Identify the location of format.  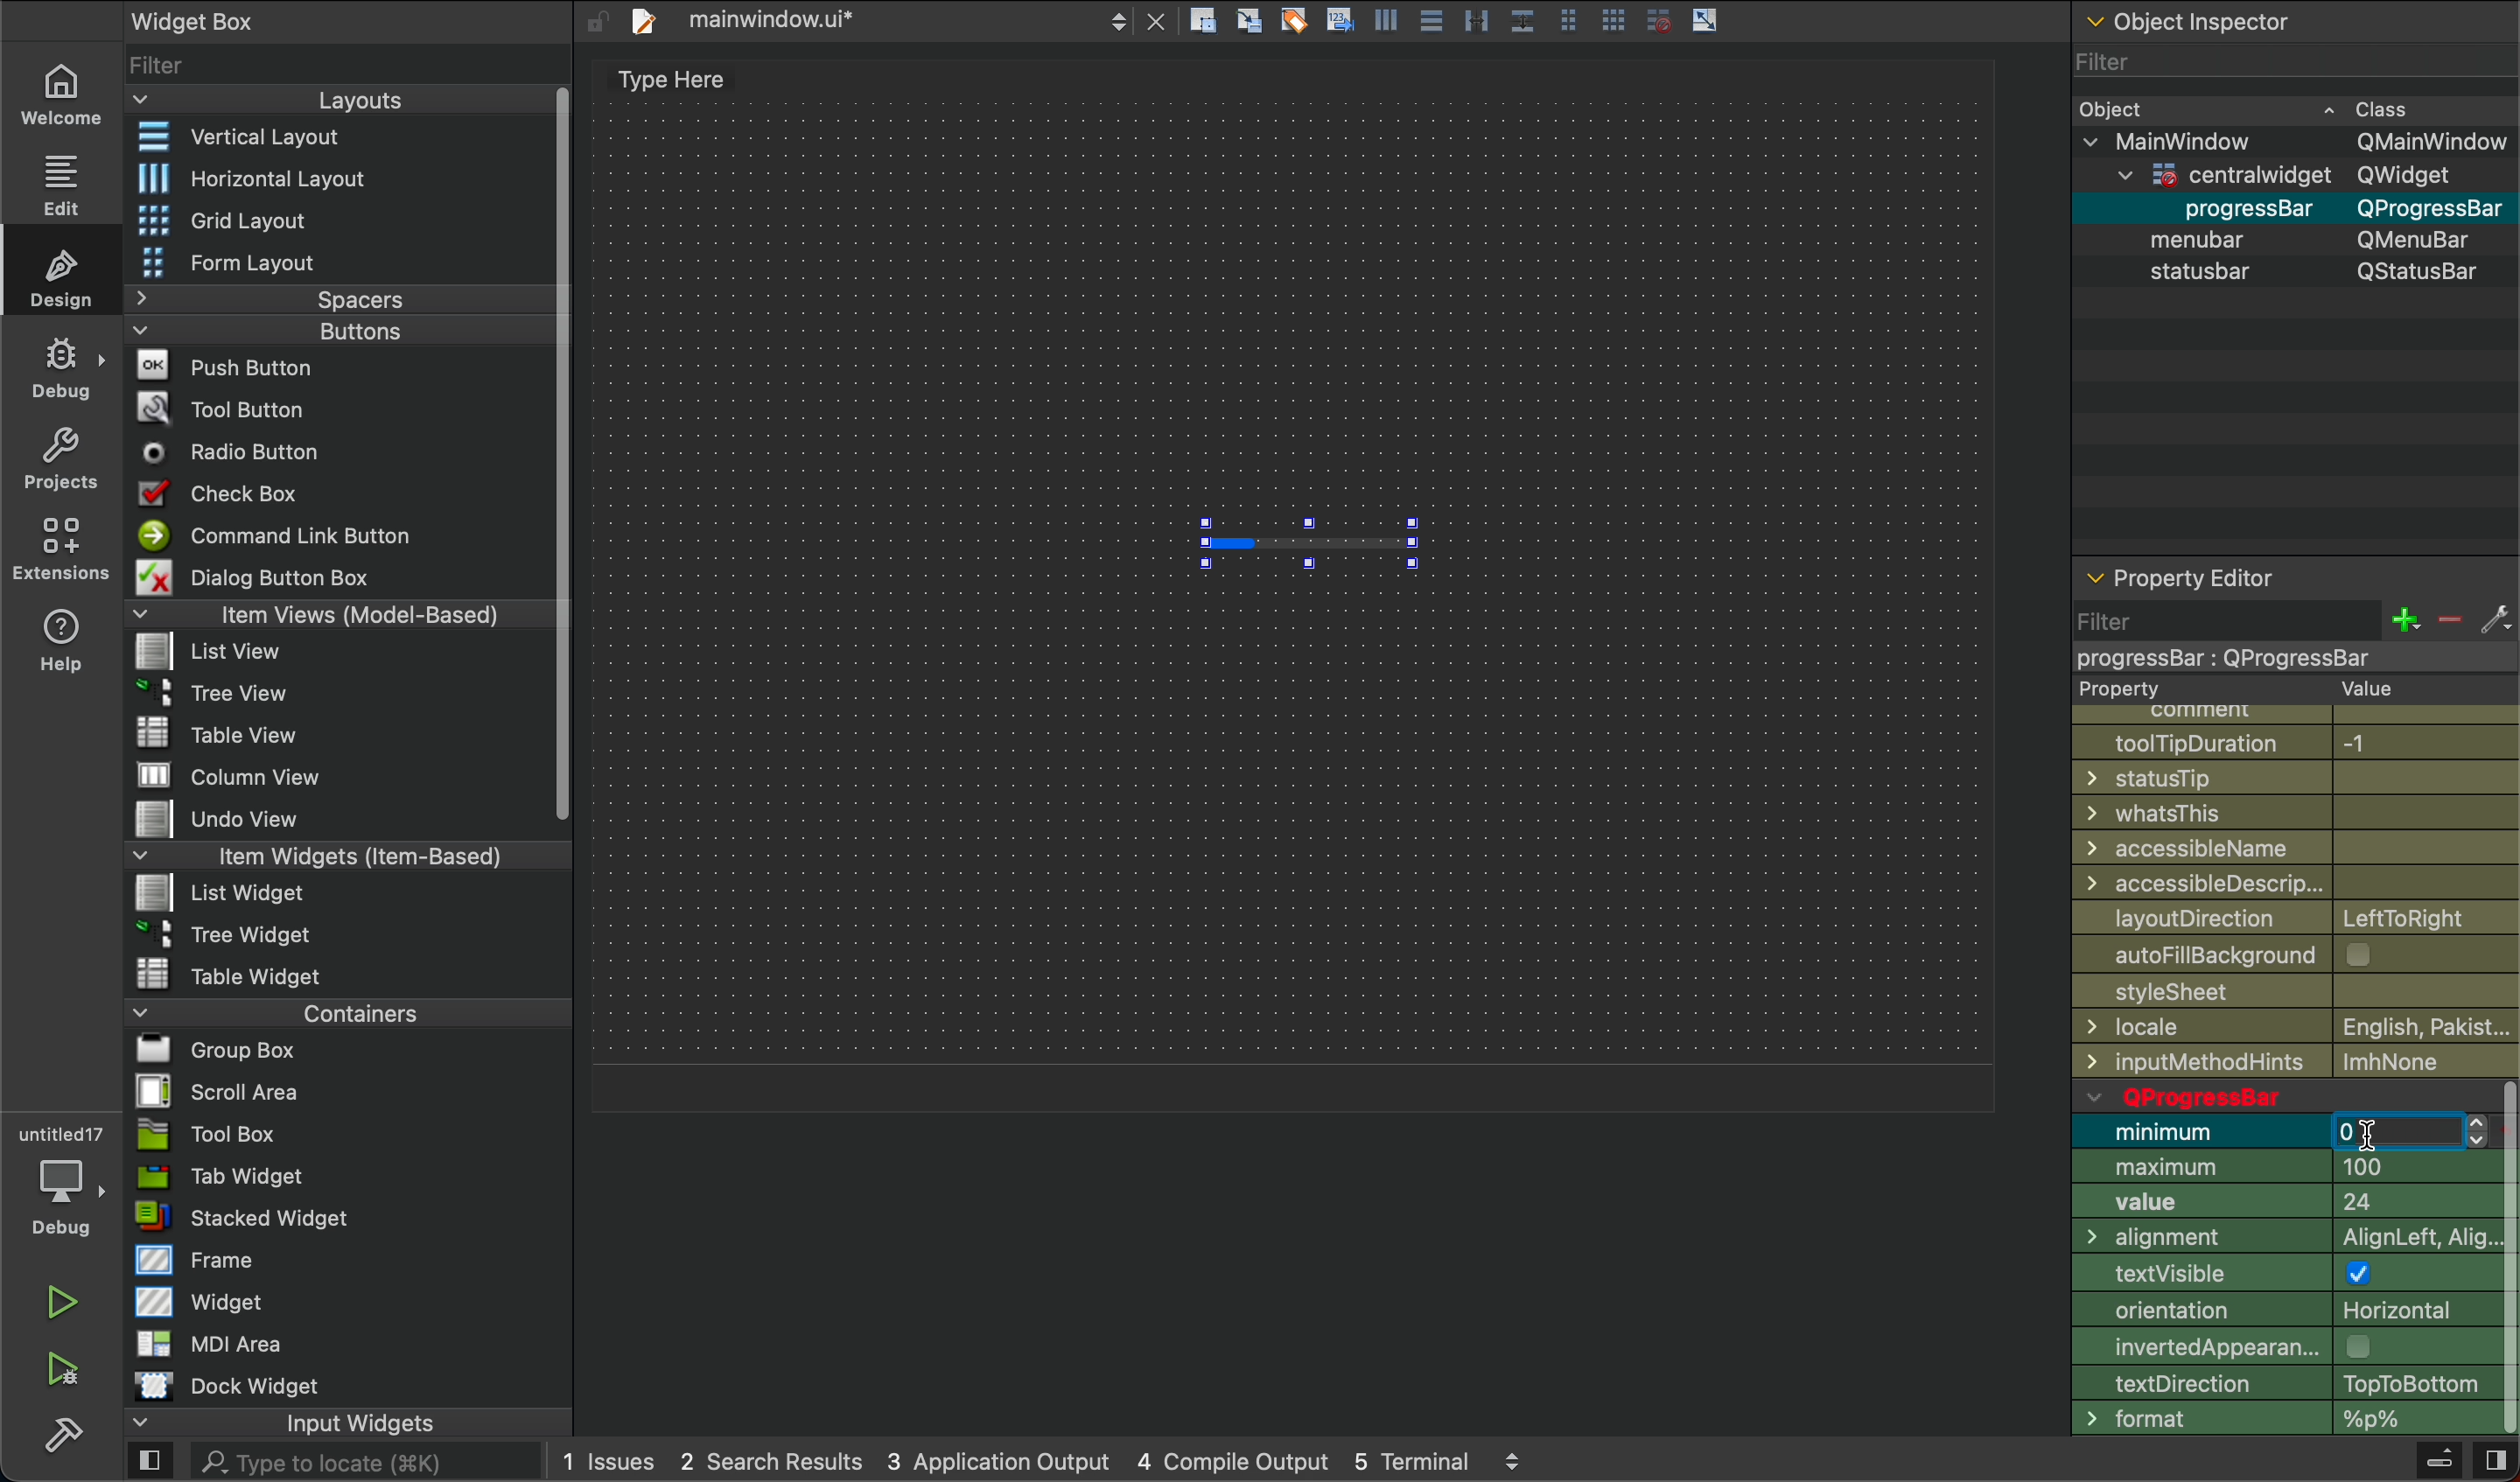
(2279, 1420).